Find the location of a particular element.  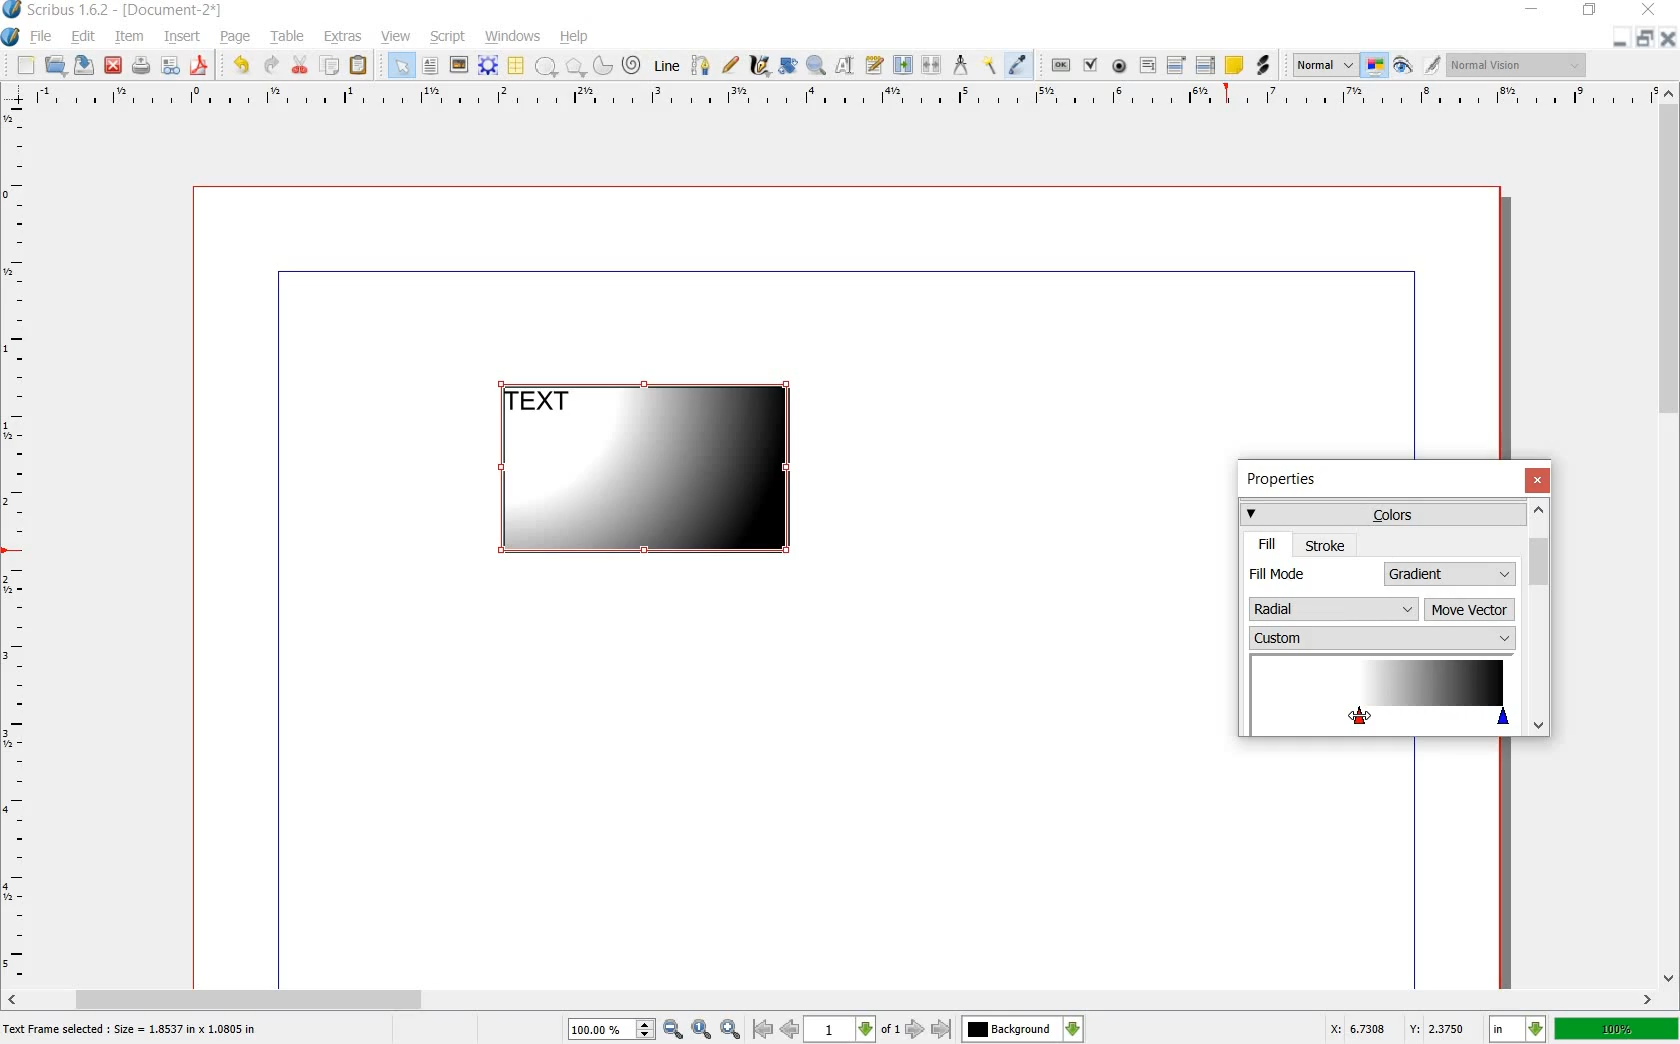

windows is located at coordinates (512, 37).